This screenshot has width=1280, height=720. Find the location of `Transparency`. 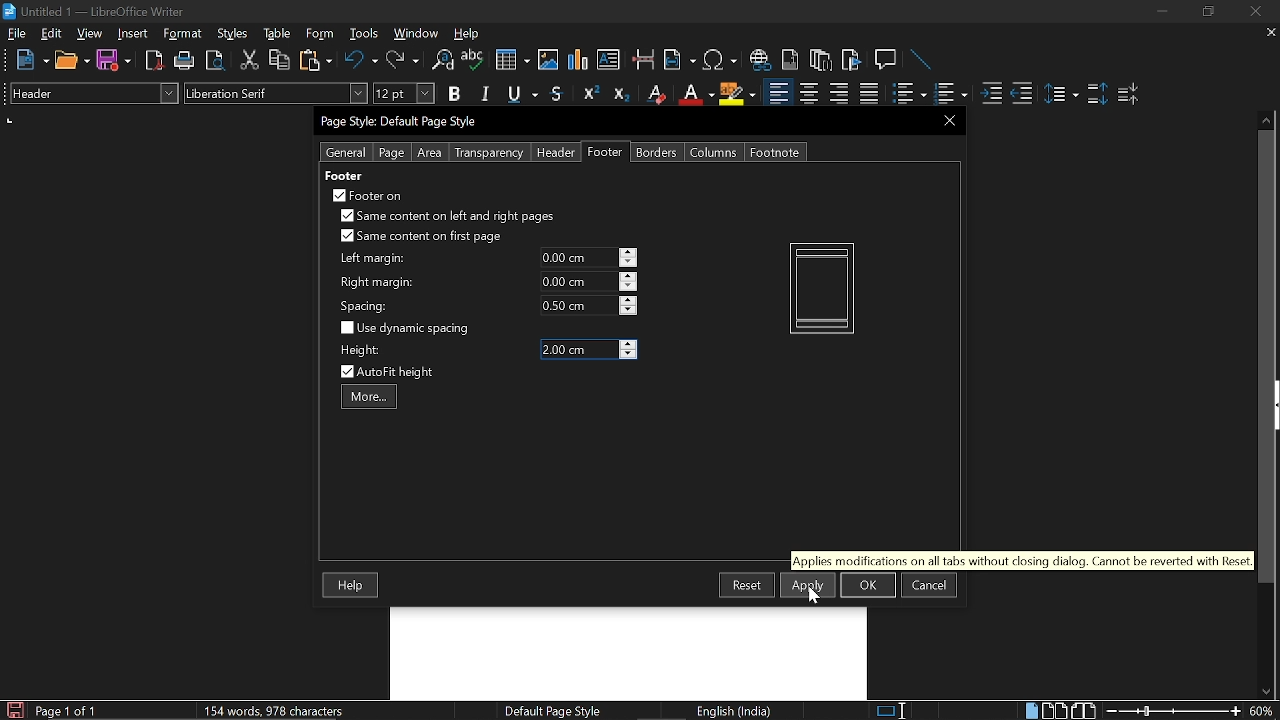

Transparency is located at coordinates (487, 153).